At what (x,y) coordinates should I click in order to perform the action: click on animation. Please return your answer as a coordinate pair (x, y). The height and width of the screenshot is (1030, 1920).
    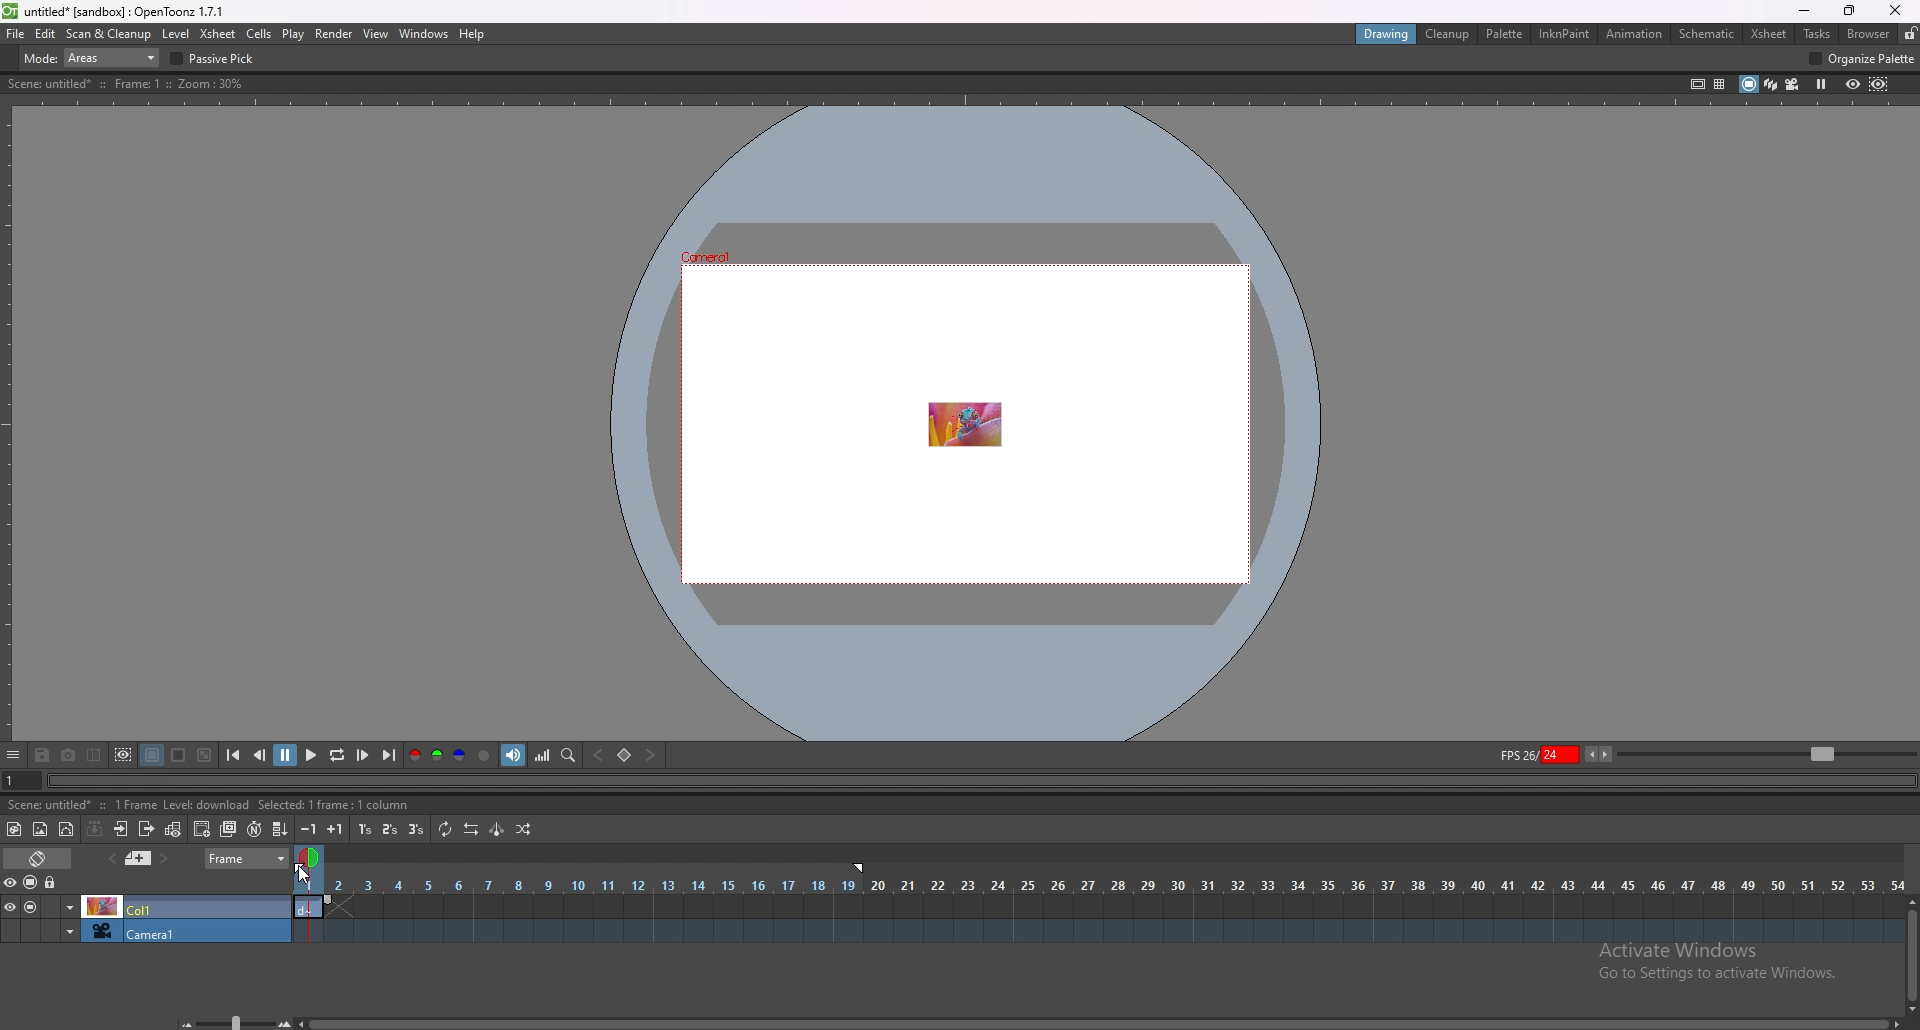
    Looking at the image, I should click on (1634, 35).